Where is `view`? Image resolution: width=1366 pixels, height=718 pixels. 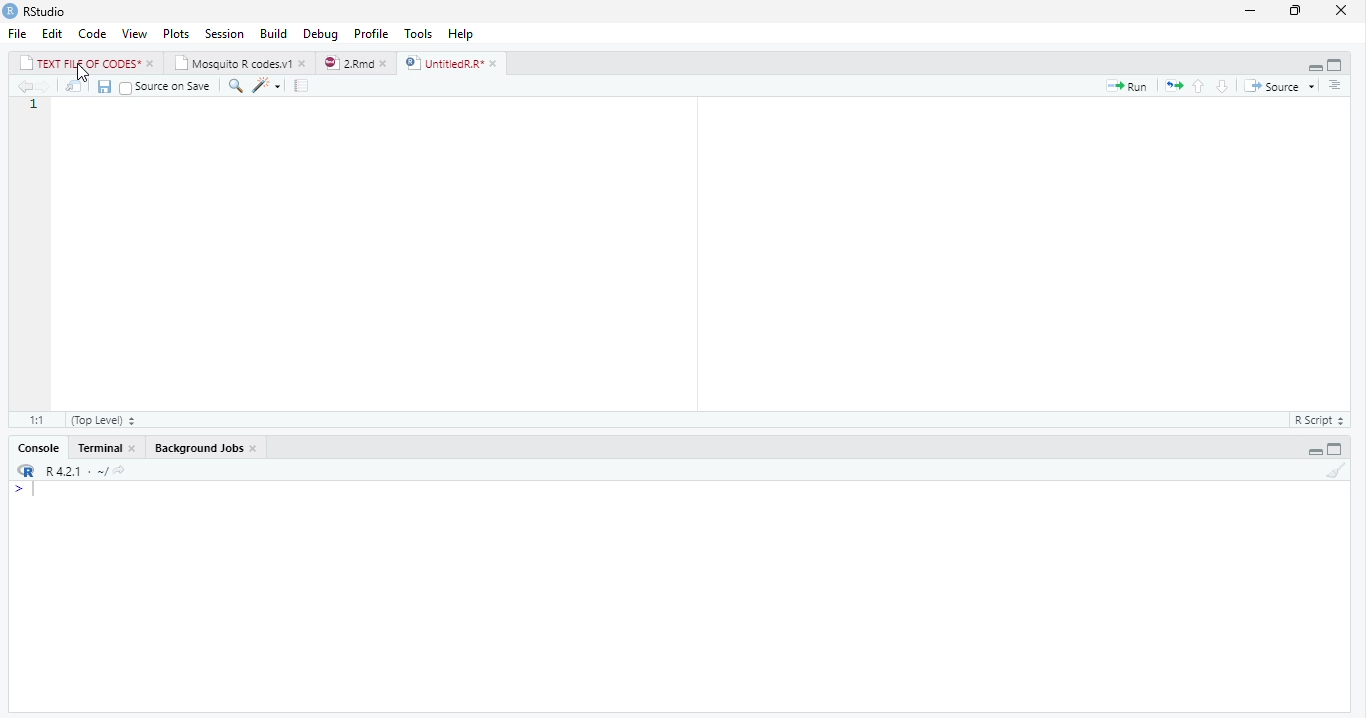
view is located at coordinates (135, 34).